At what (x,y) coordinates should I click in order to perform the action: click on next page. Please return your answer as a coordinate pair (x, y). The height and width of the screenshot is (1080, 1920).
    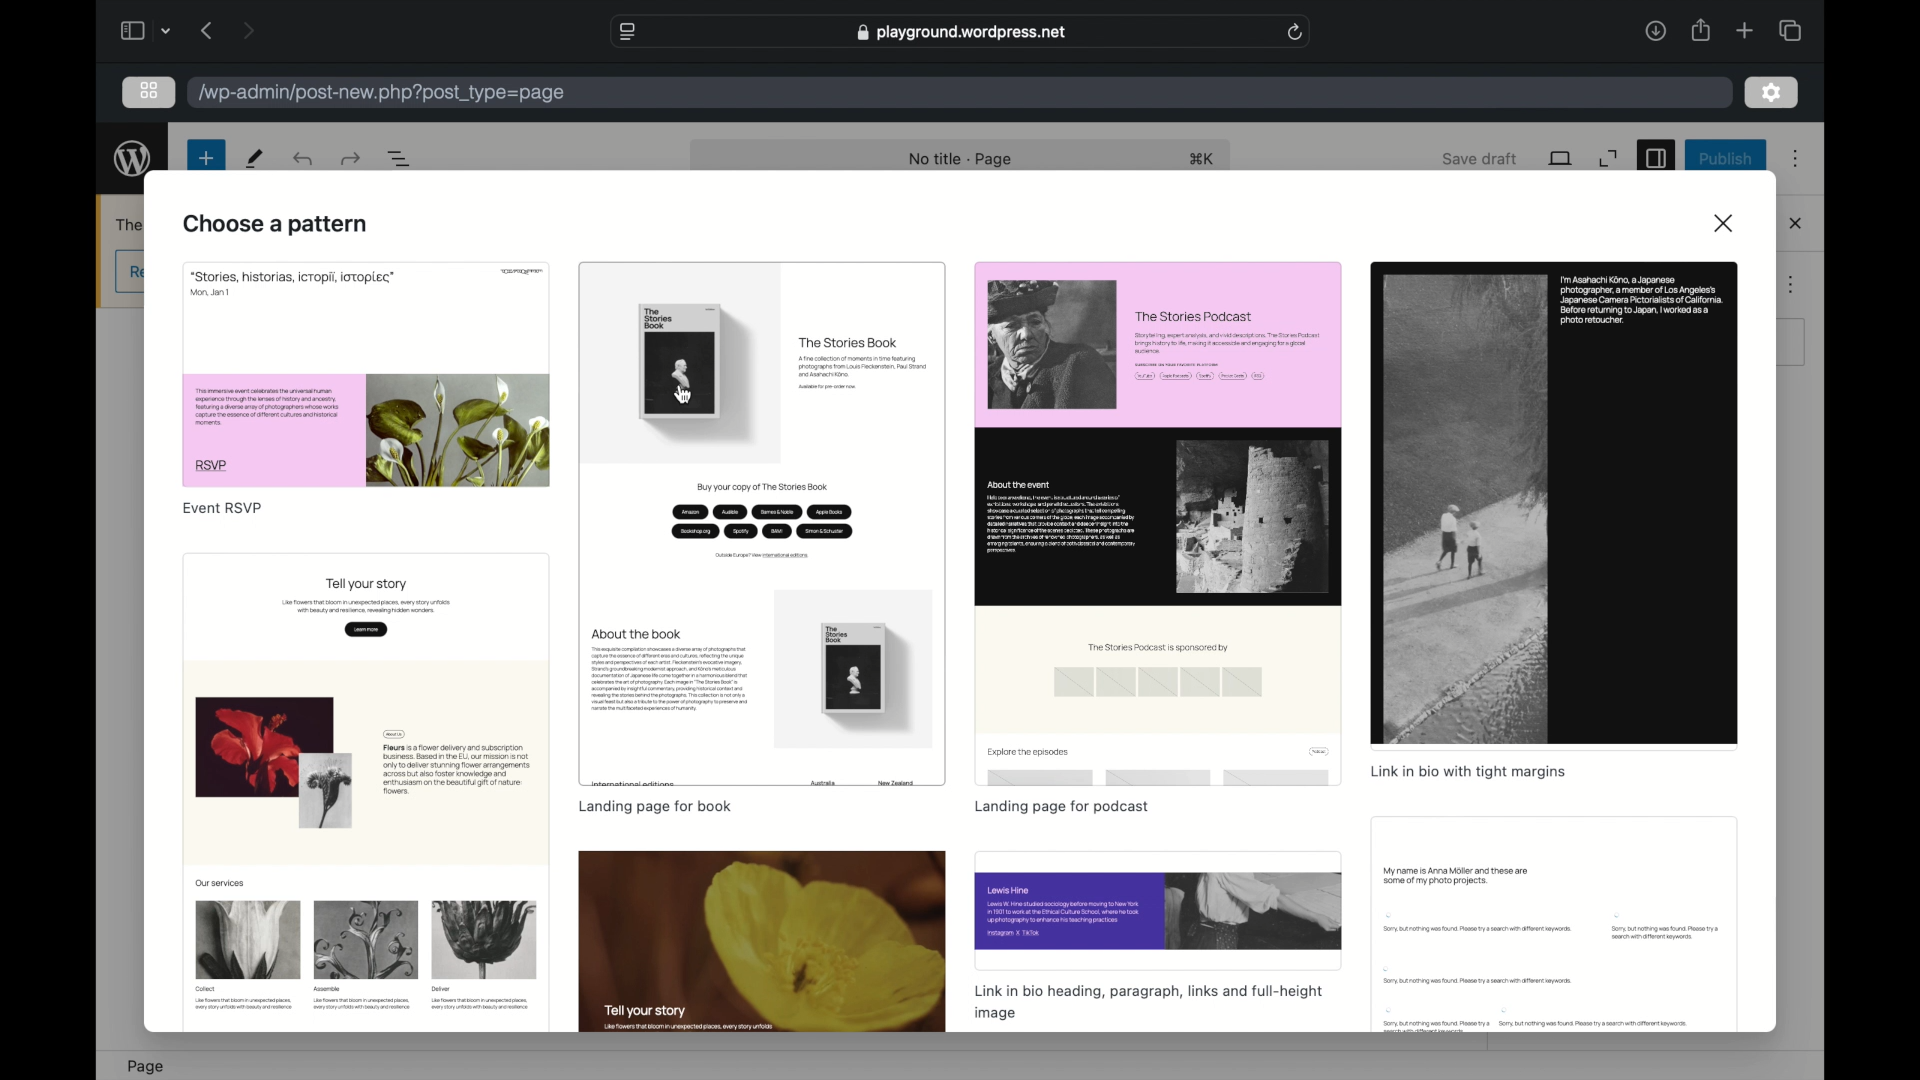
    Looking at the image, I should click on (249, 31).